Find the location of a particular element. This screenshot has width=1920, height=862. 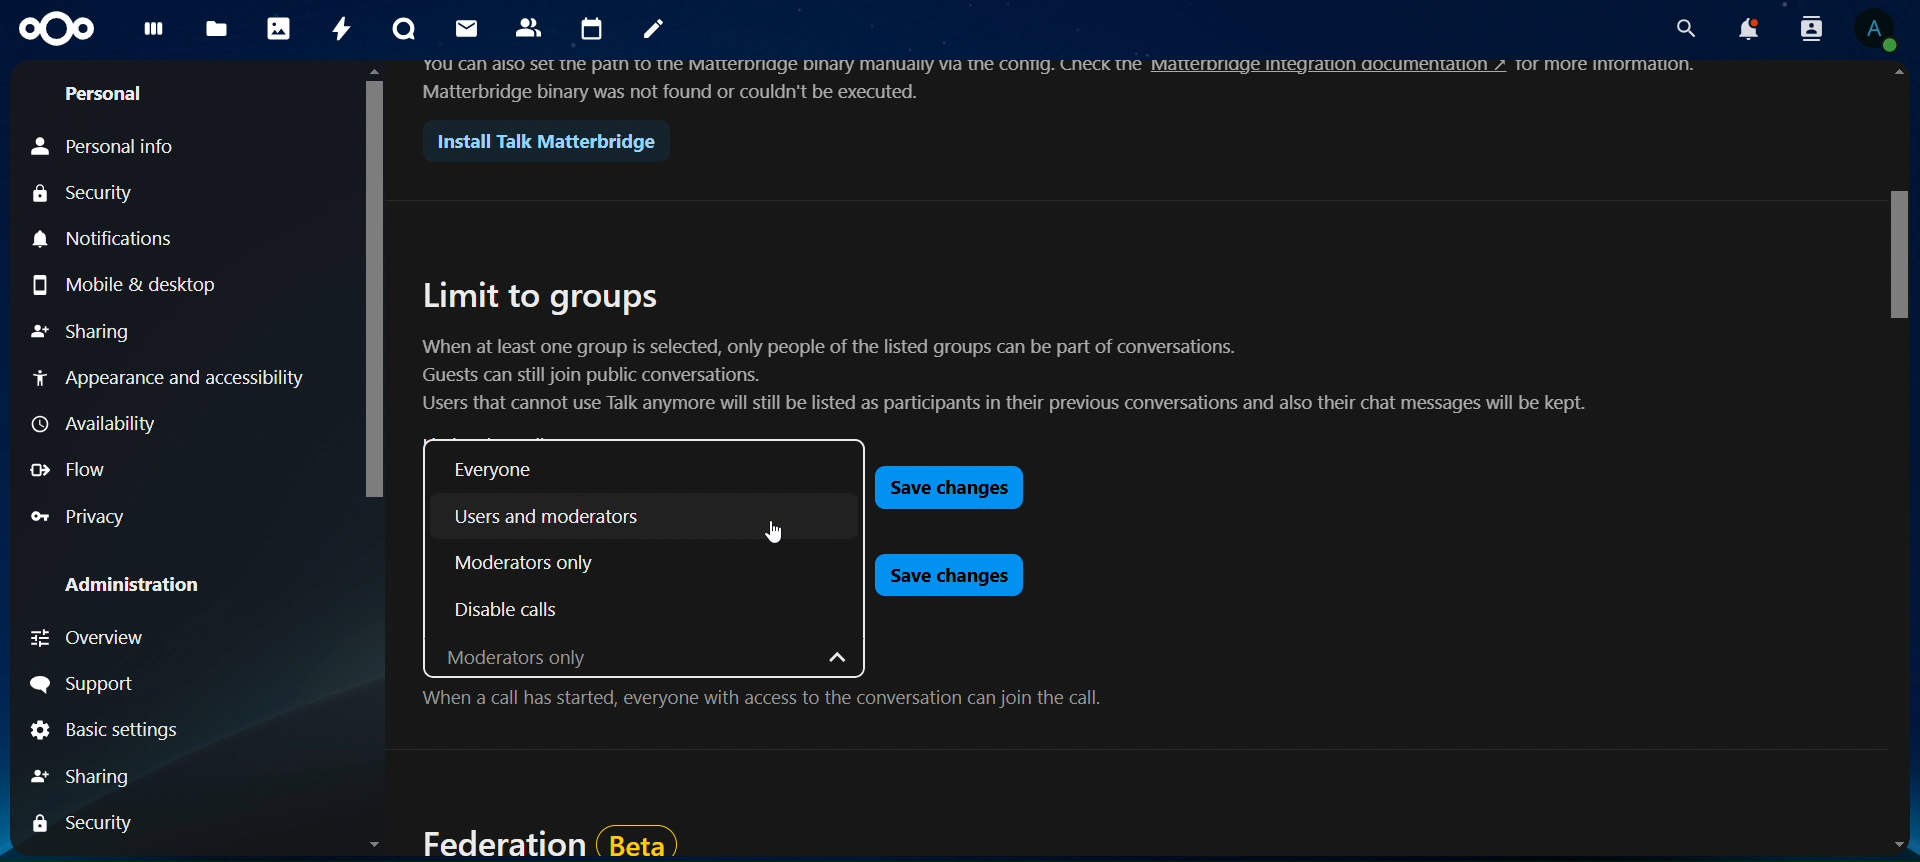

dropdown is located at coordinates (844, 660).